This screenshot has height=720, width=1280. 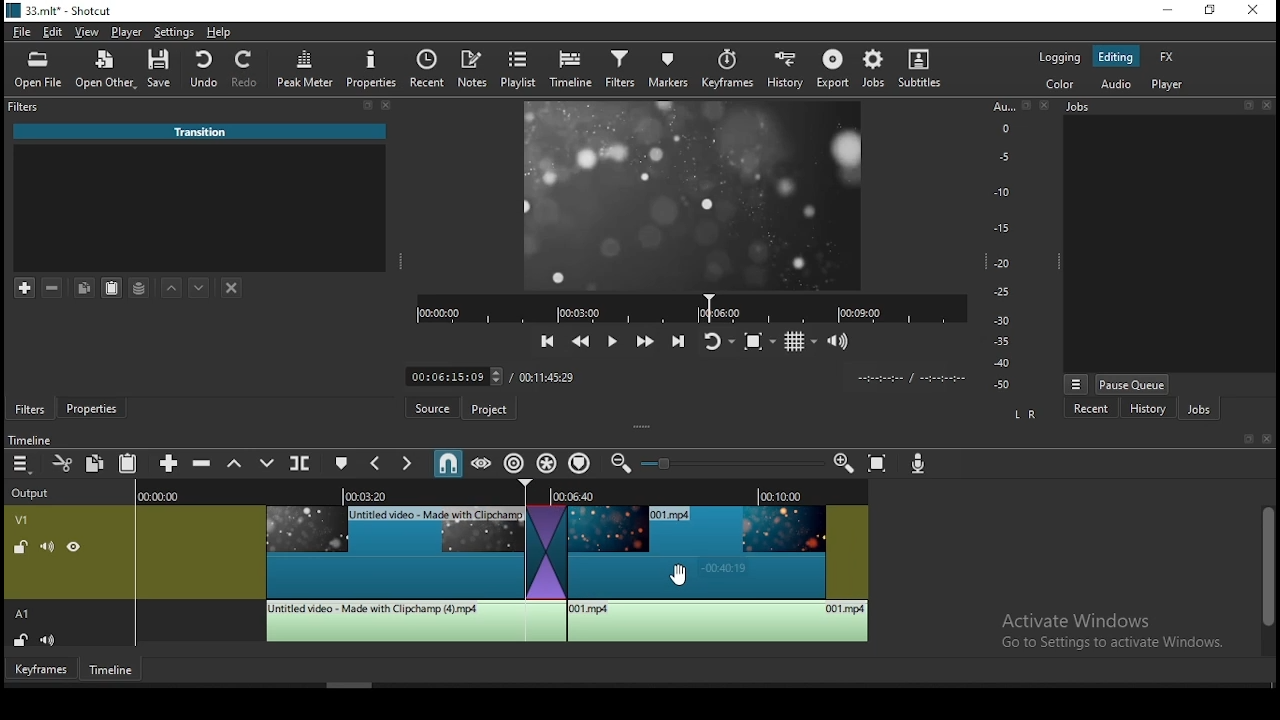 I want to click on filters, so click(x=619, y=70).